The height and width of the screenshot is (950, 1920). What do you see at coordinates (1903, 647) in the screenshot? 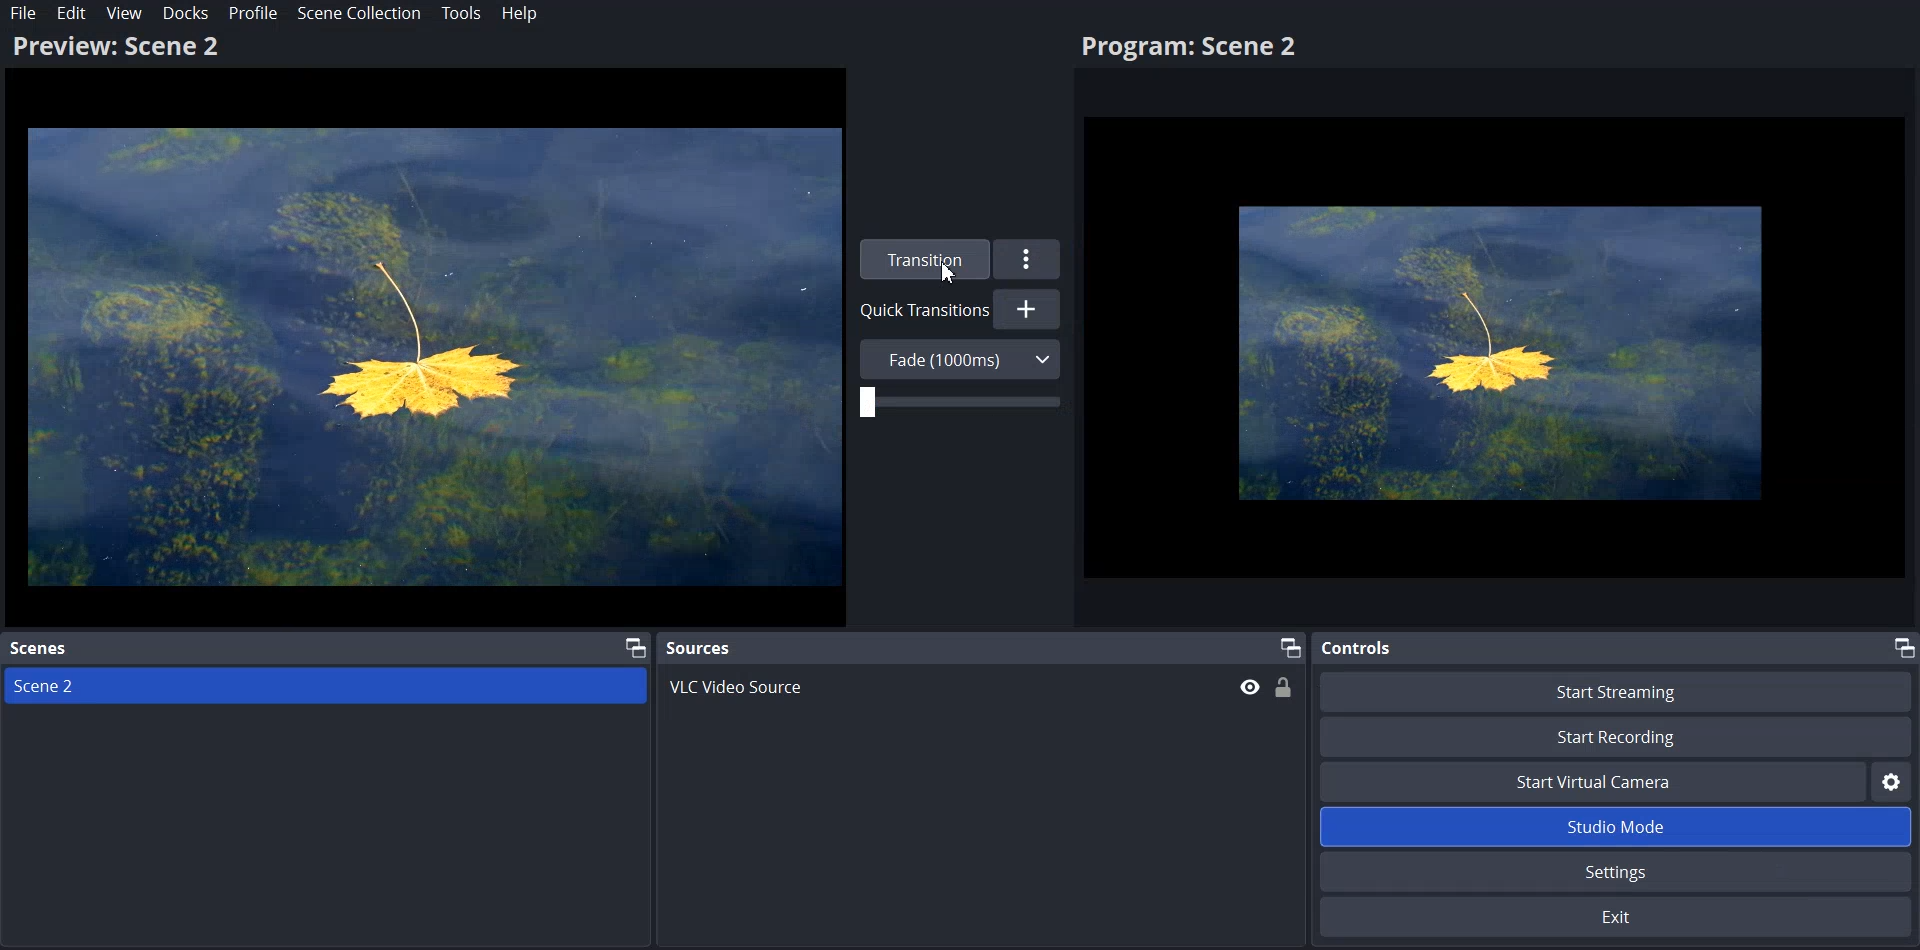
I see `Maximize` at bounding box center [1903, 647].